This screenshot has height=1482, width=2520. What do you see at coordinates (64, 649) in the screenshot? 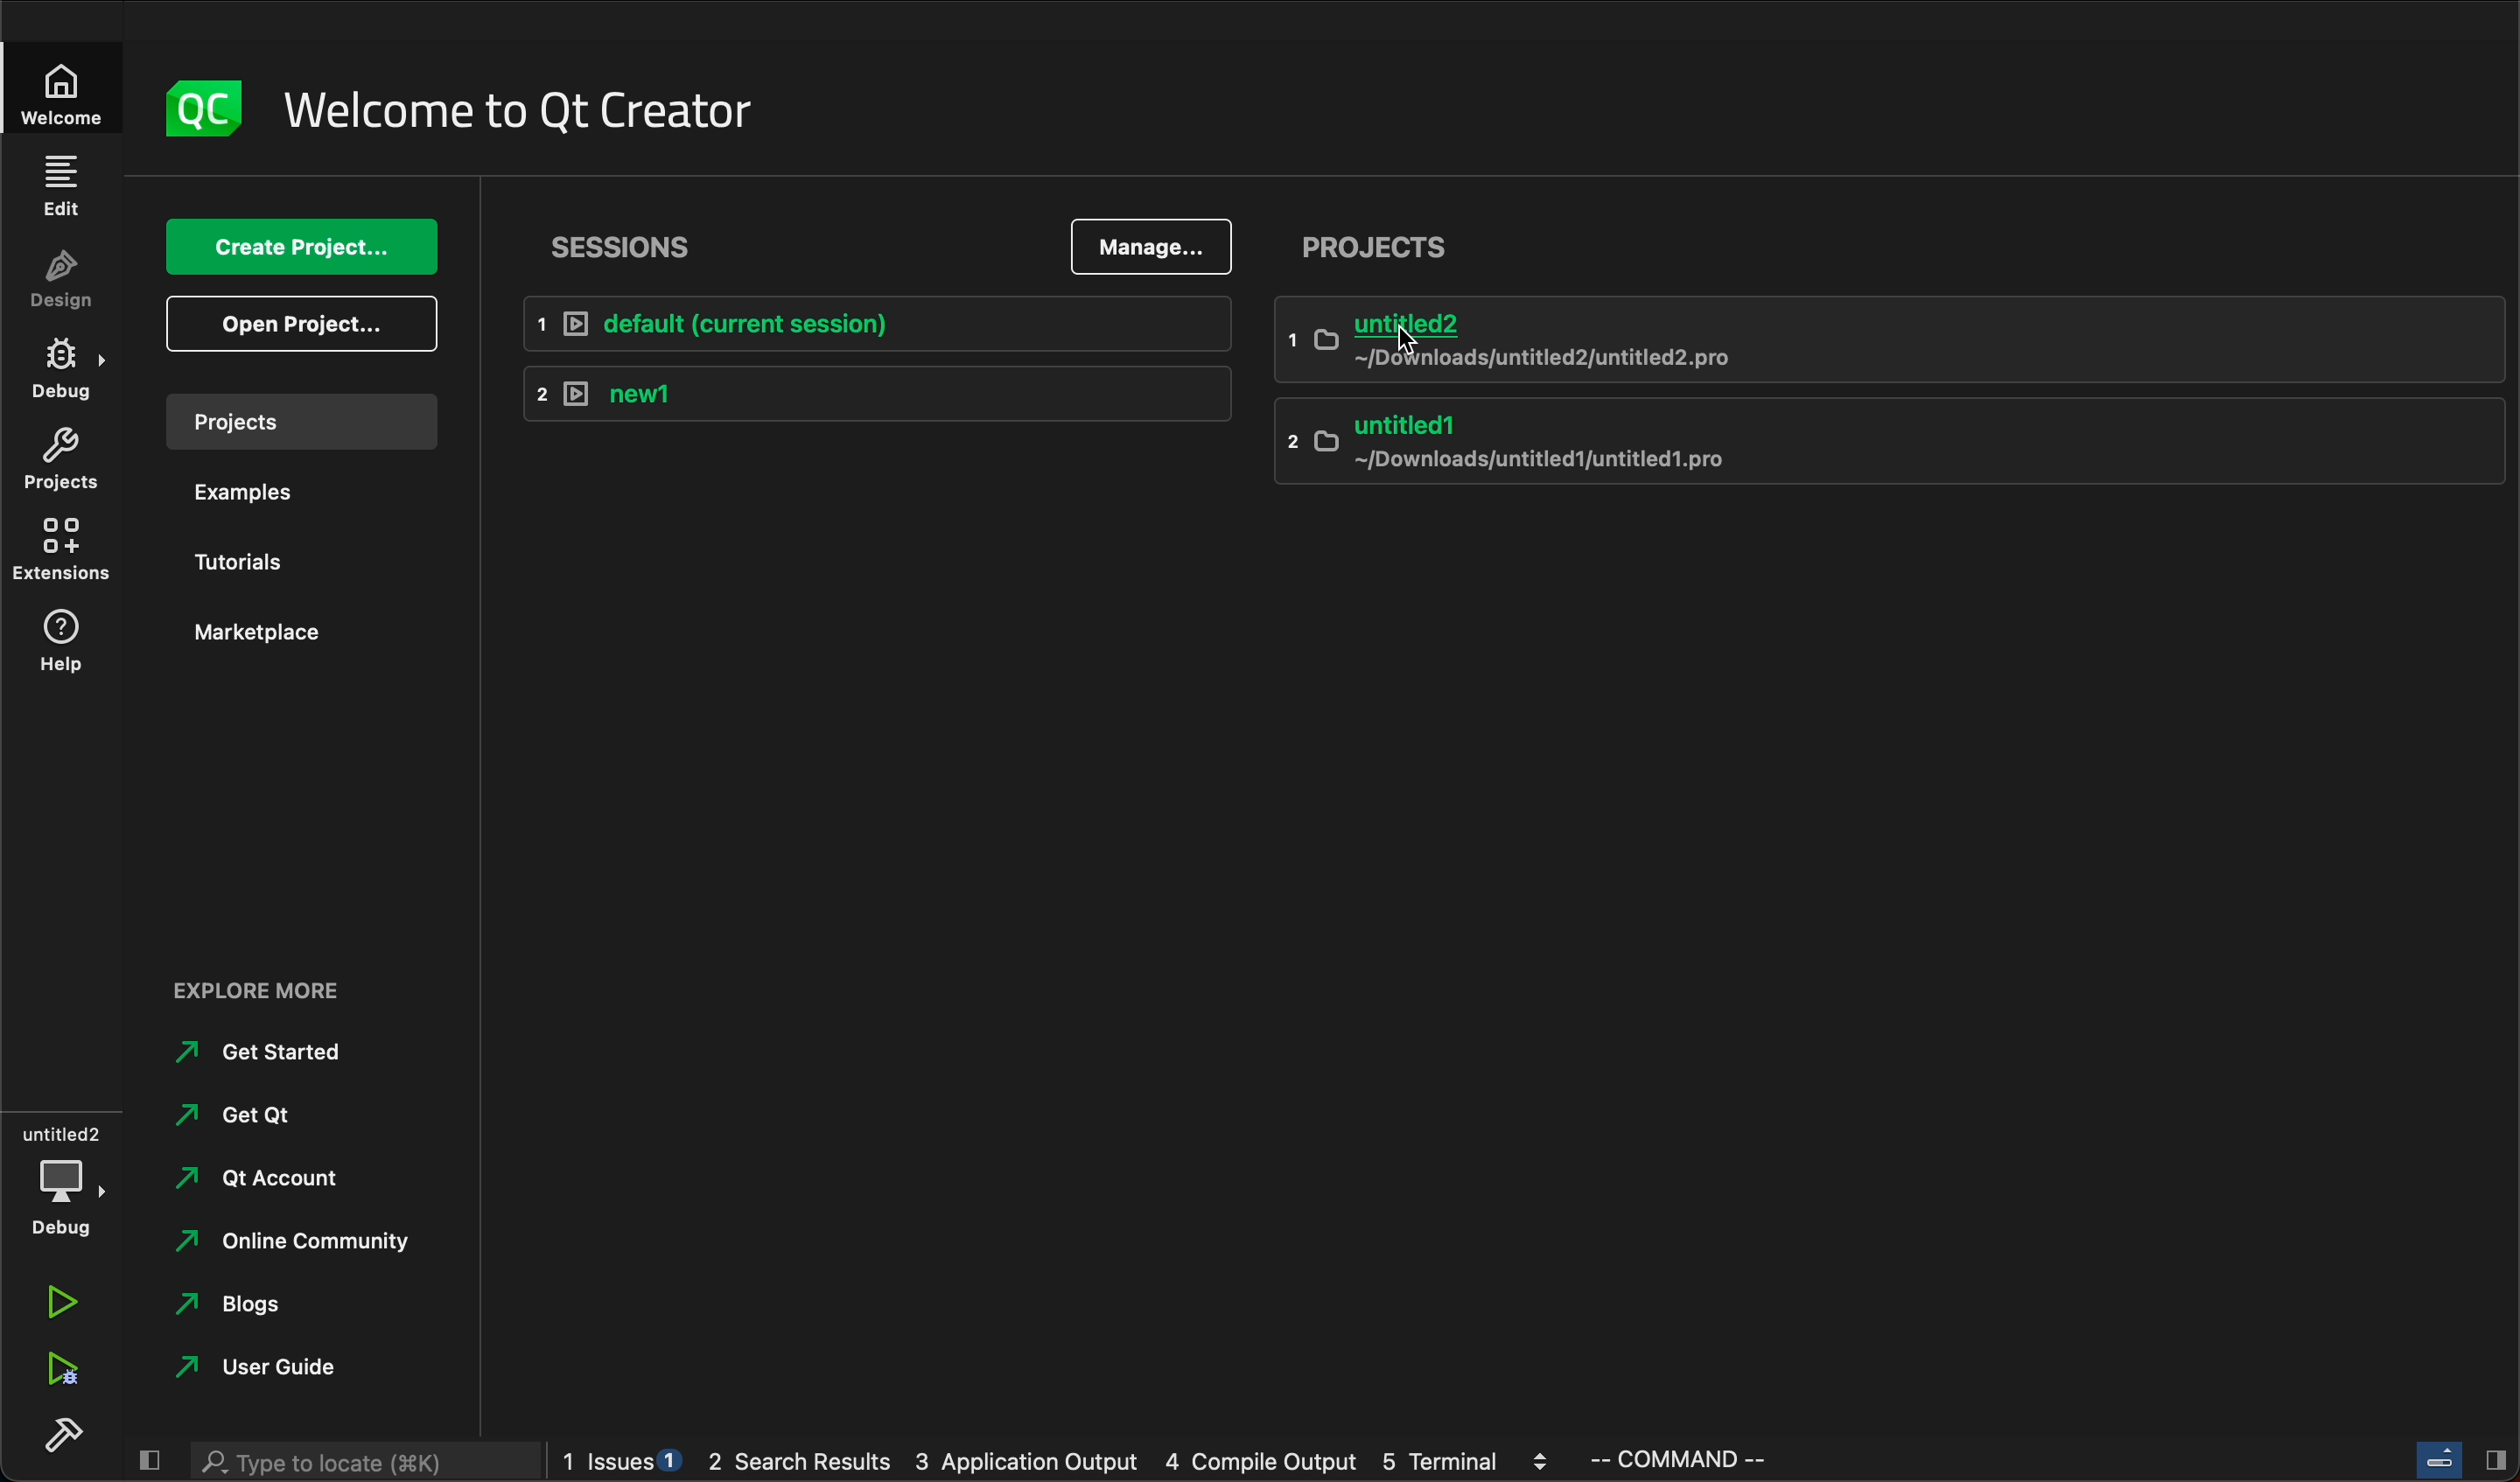
I see `help` at bounding box center [64, 649].